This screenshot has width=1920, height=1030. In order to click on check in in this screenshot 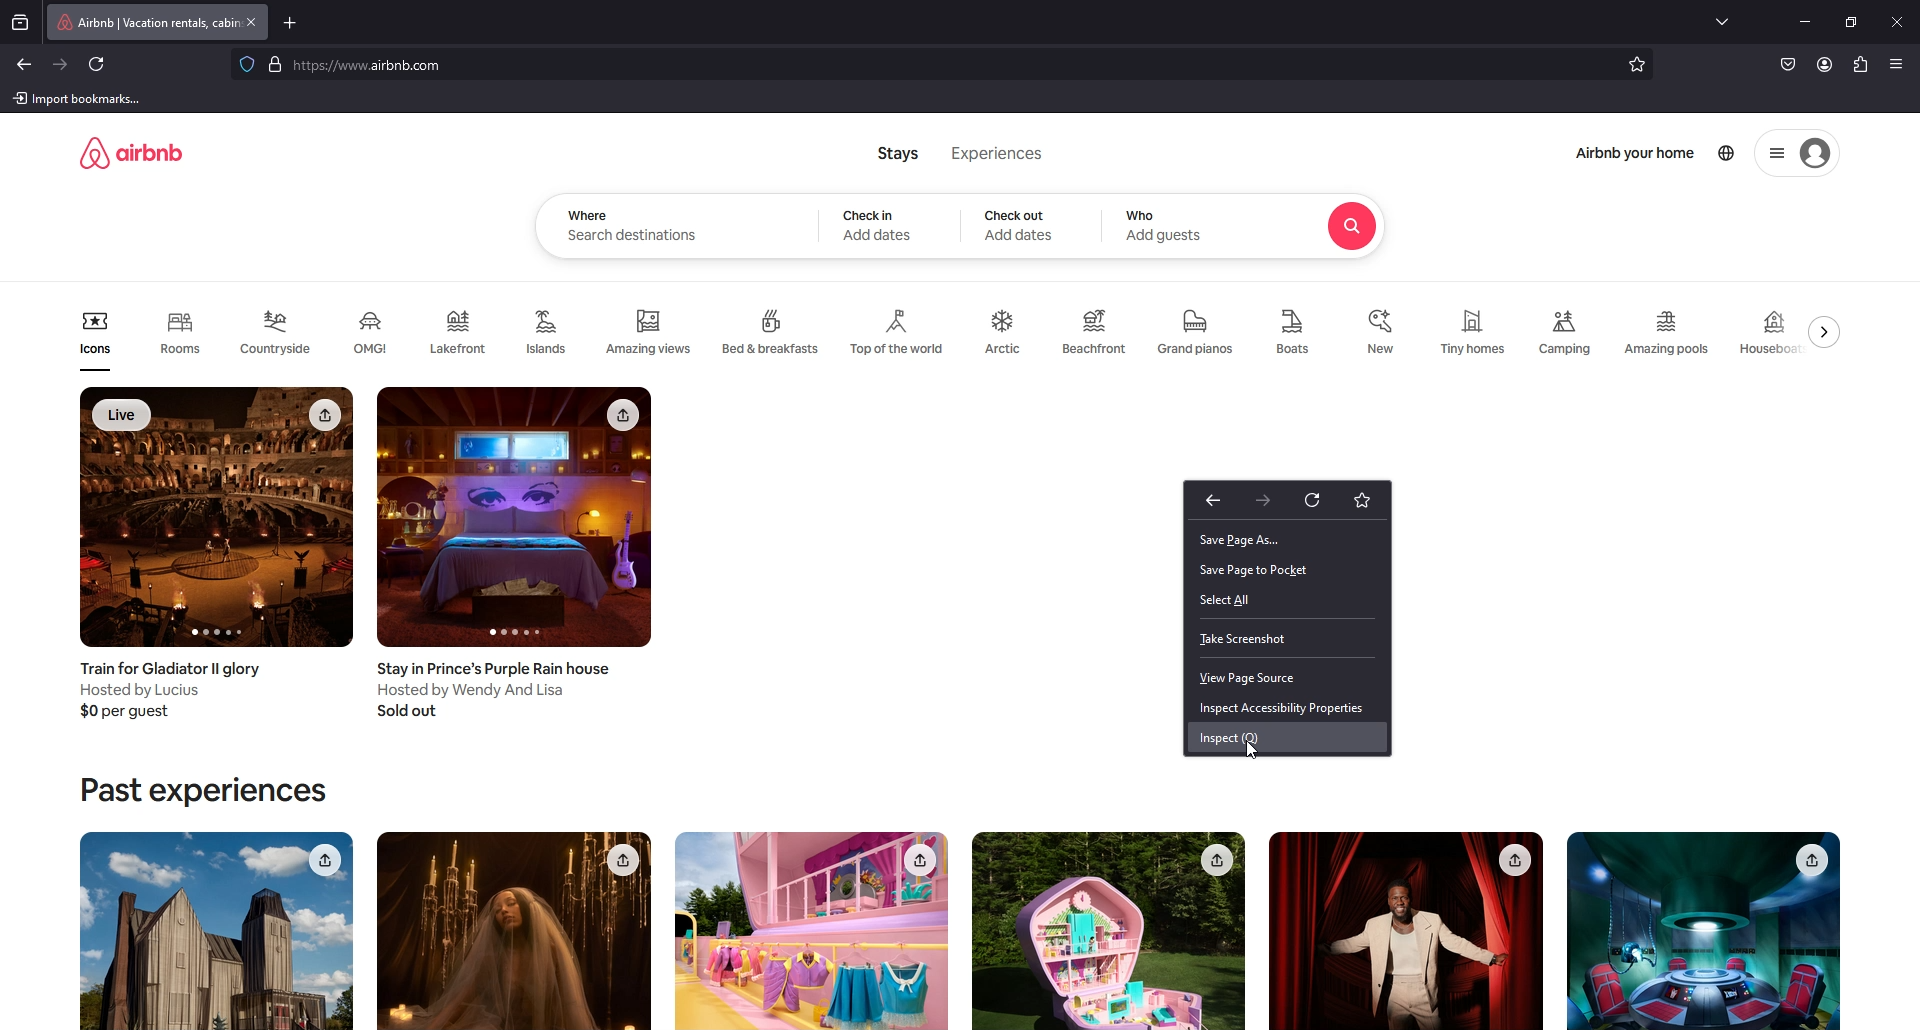, I will do `click(873, 214)`.